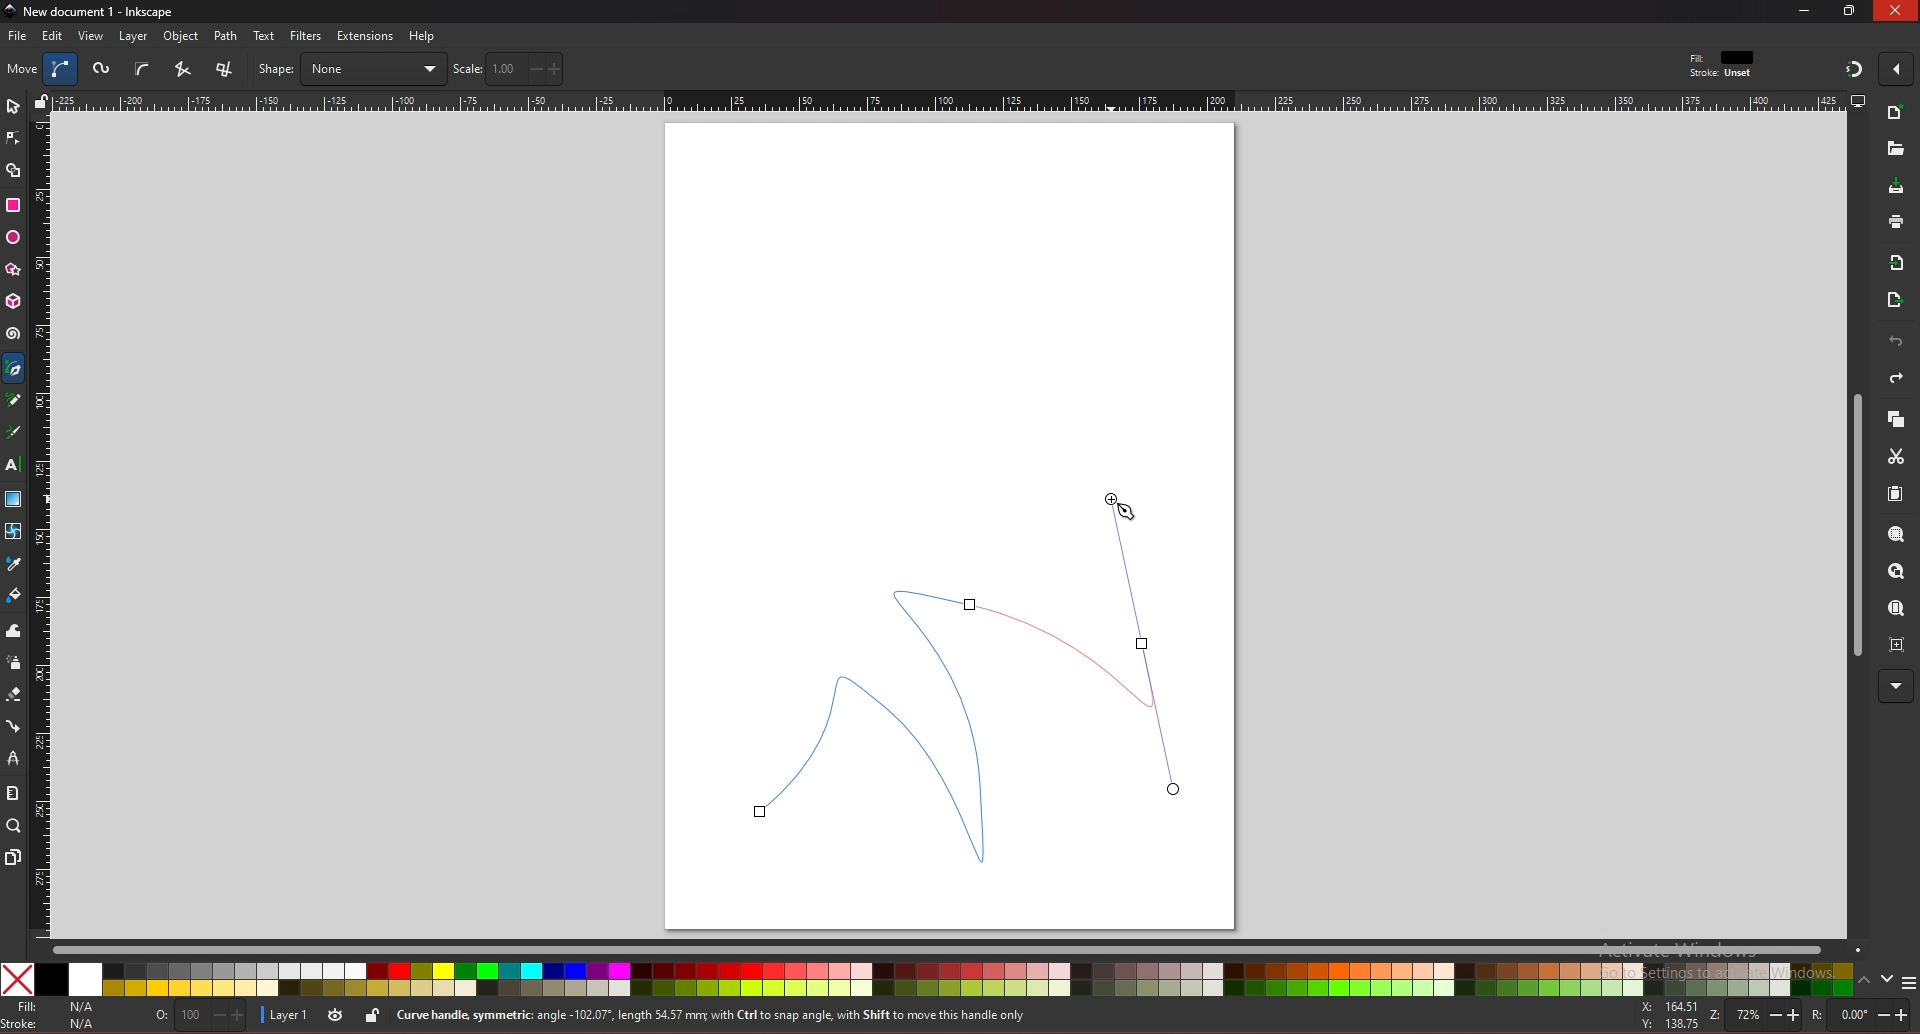 This screenshot has width=1920, height=1034. What do you see at coordinates (1751, 1014) in the screenshot?
I see `zoom` at bounding box center [1751, 1014].